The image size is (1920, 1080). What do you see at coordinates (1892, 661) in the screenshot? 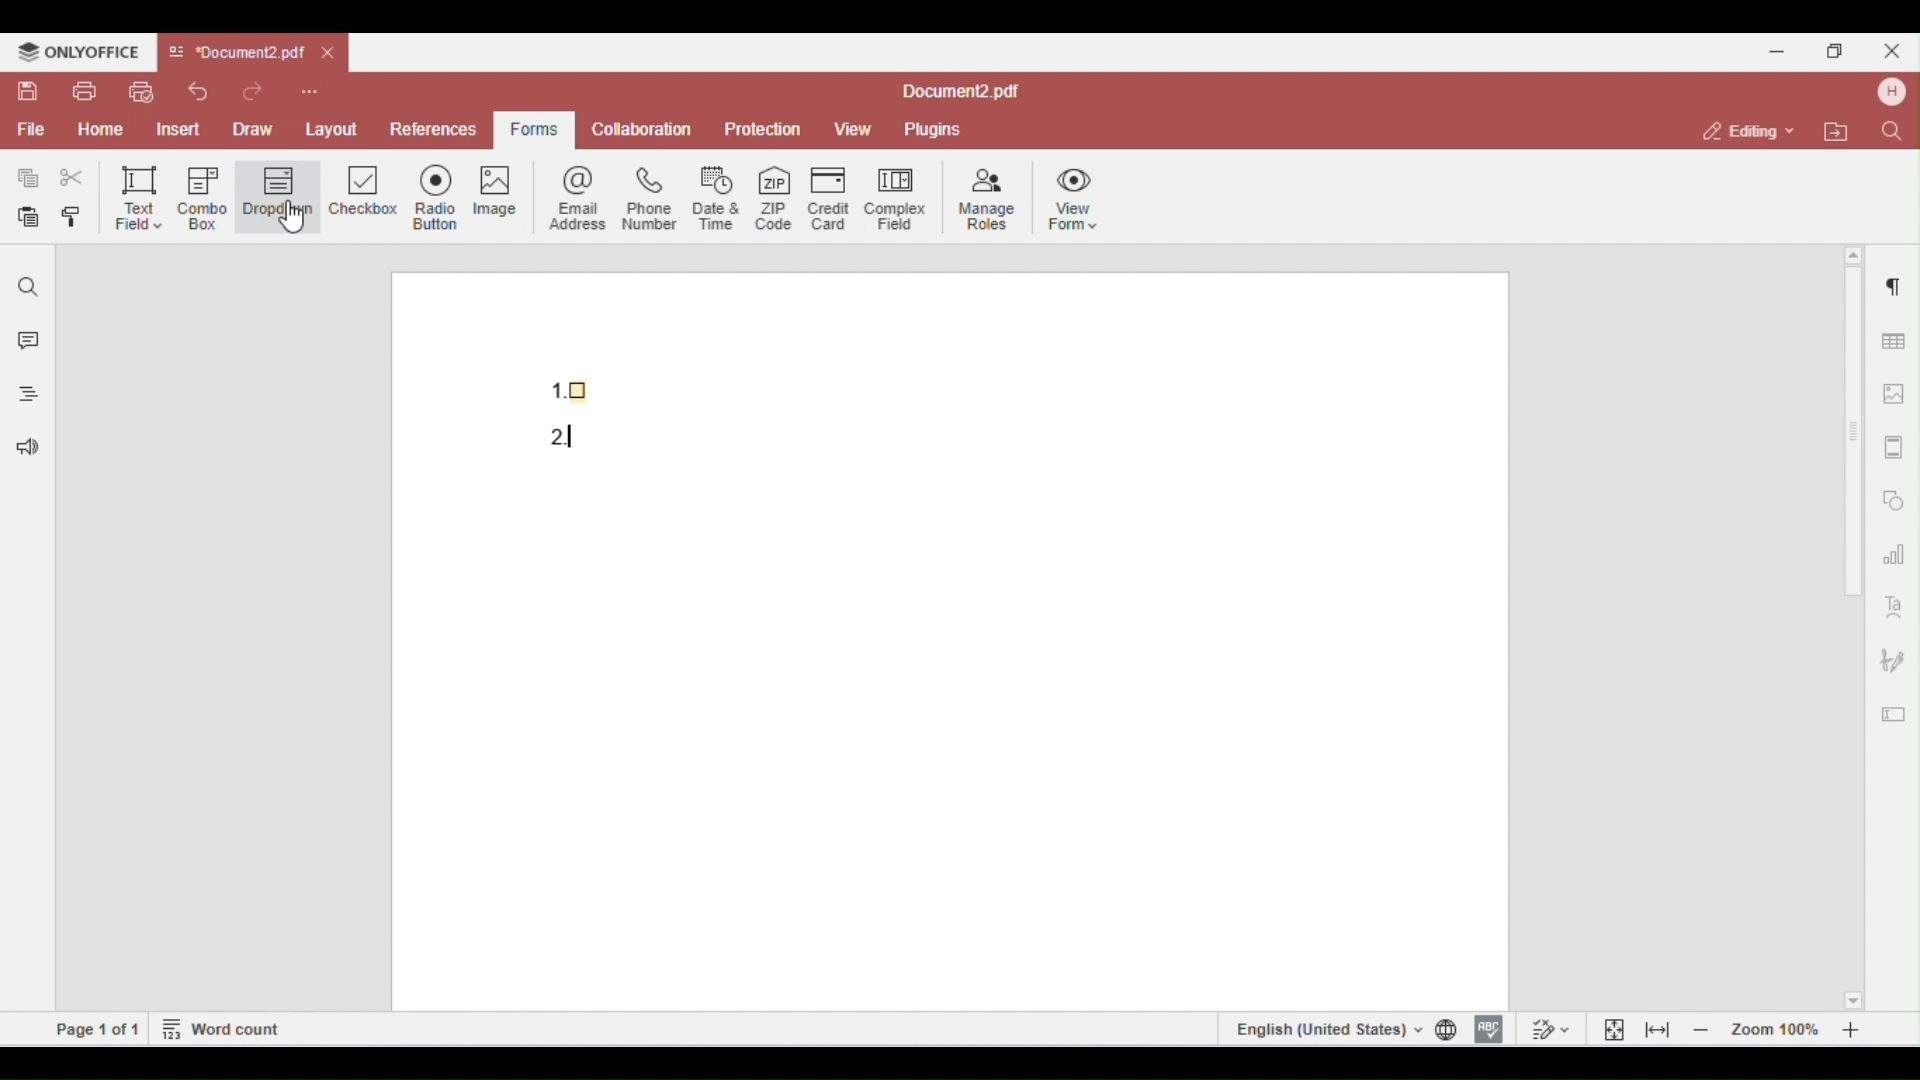
I see `signature settings` at bounding box center [1892, 661].